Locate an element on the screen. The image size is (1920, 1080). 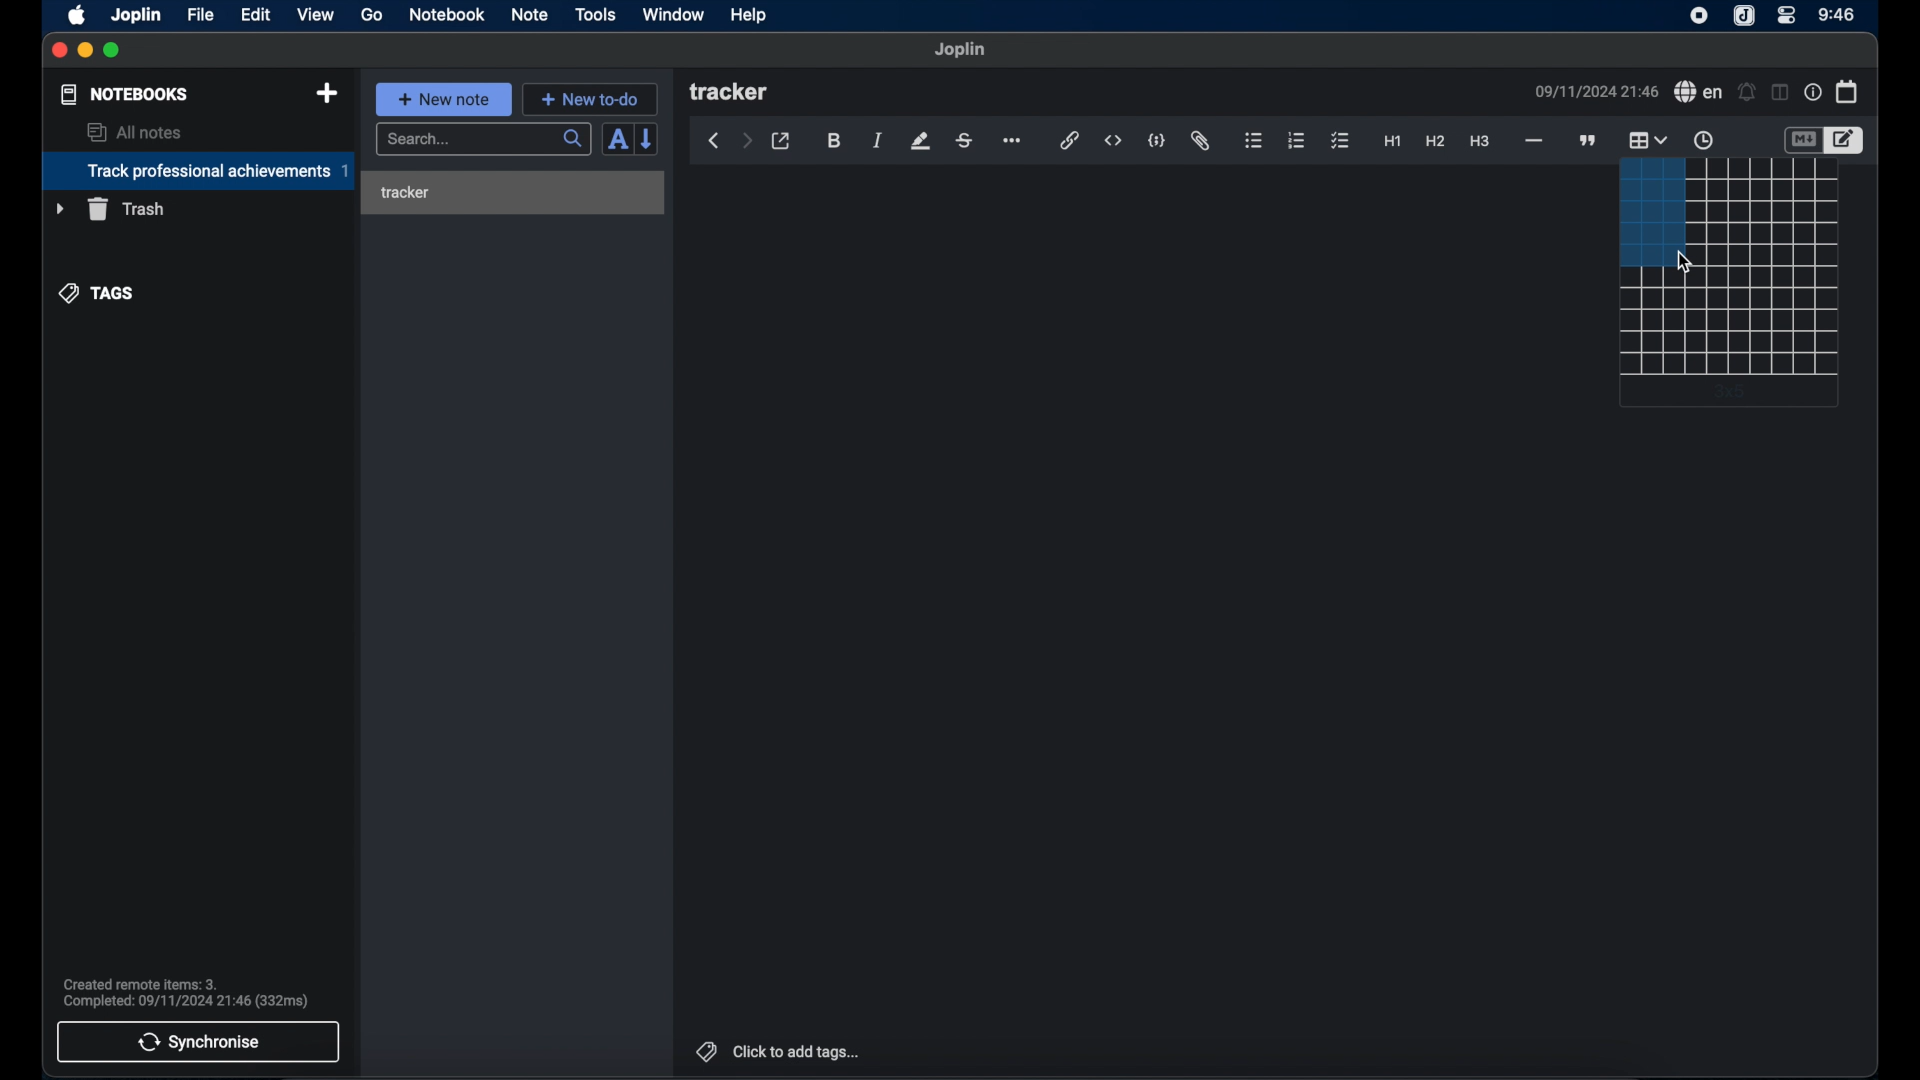
new note is located at coordinates (443, 98).